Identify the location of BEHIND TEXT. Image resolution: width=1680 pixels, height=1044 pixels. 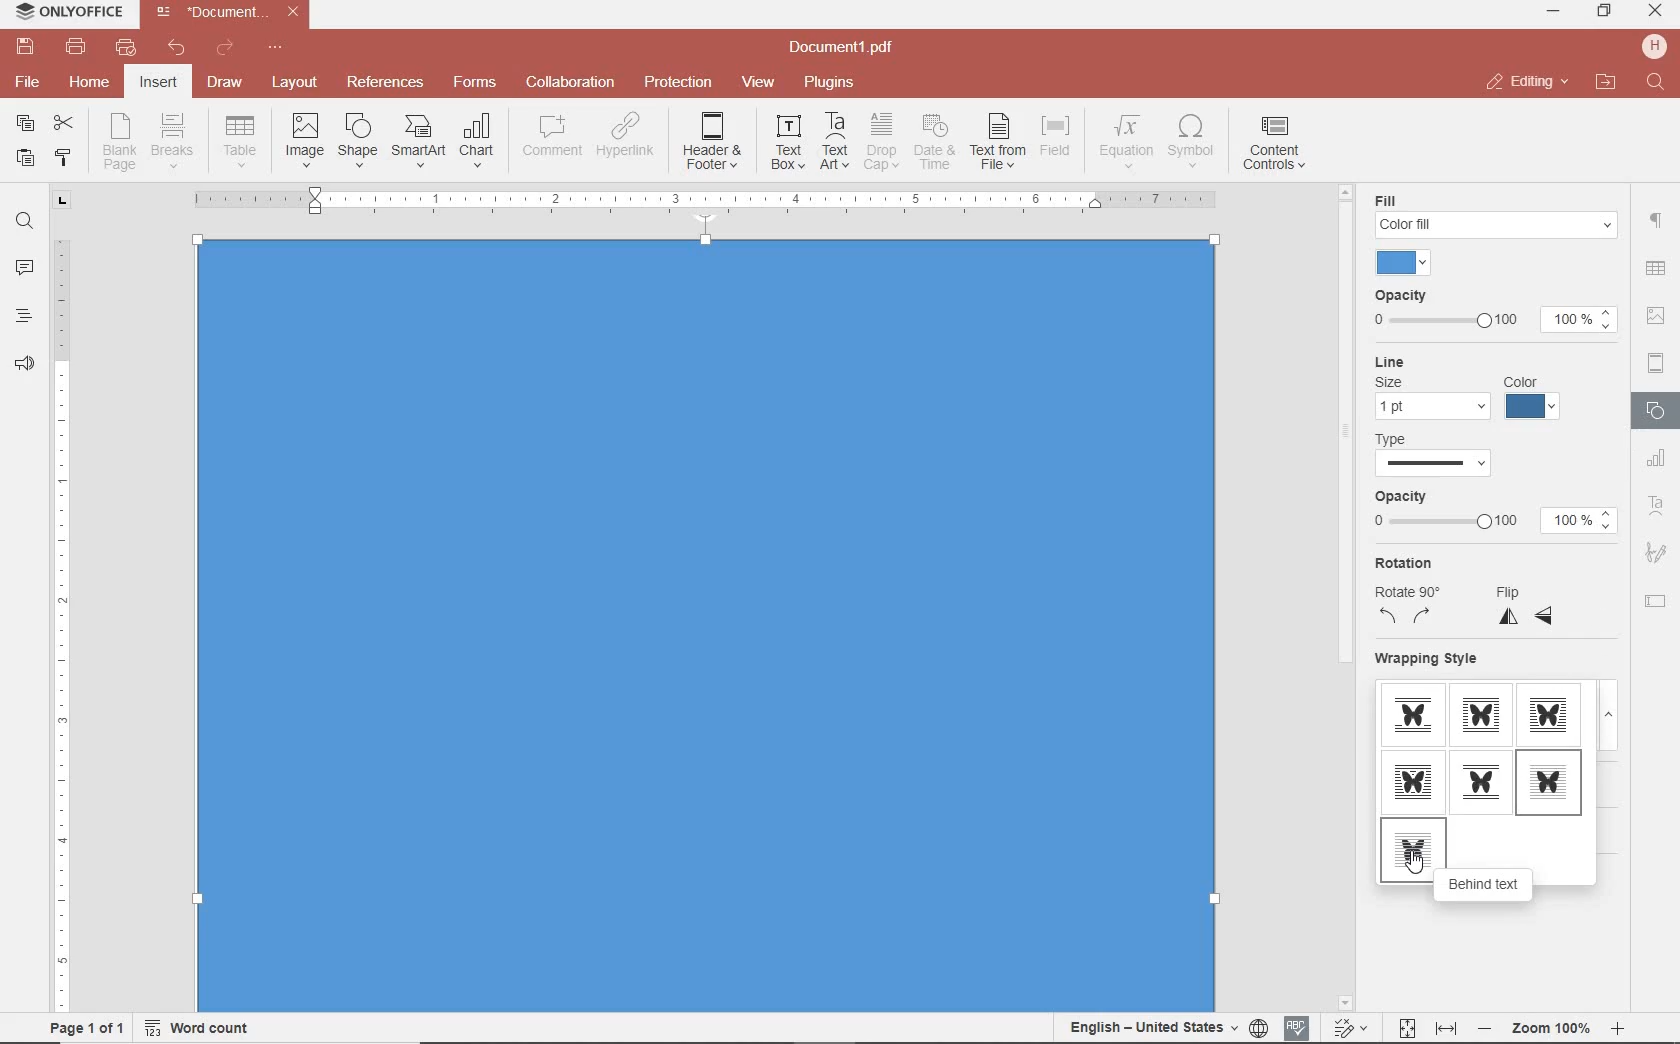
(1487, 886).